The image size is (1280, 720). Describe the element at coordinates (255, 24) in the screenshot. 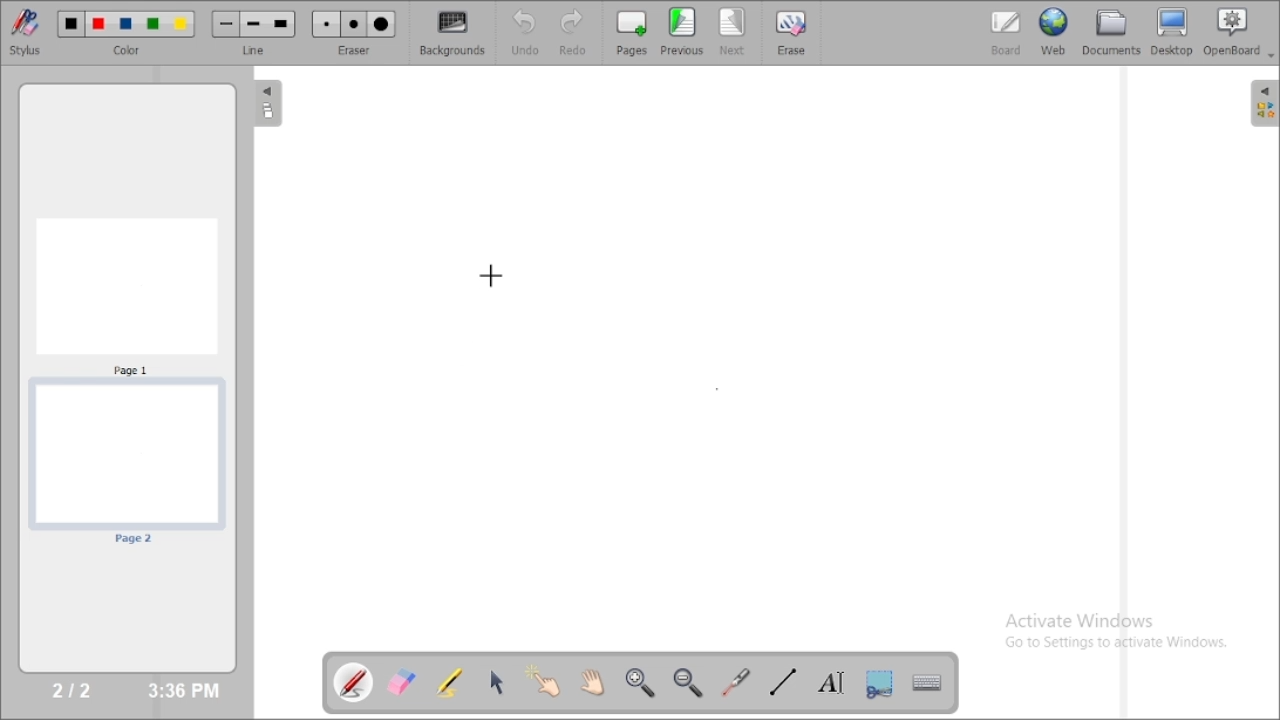

I see `Medium line` at that location.